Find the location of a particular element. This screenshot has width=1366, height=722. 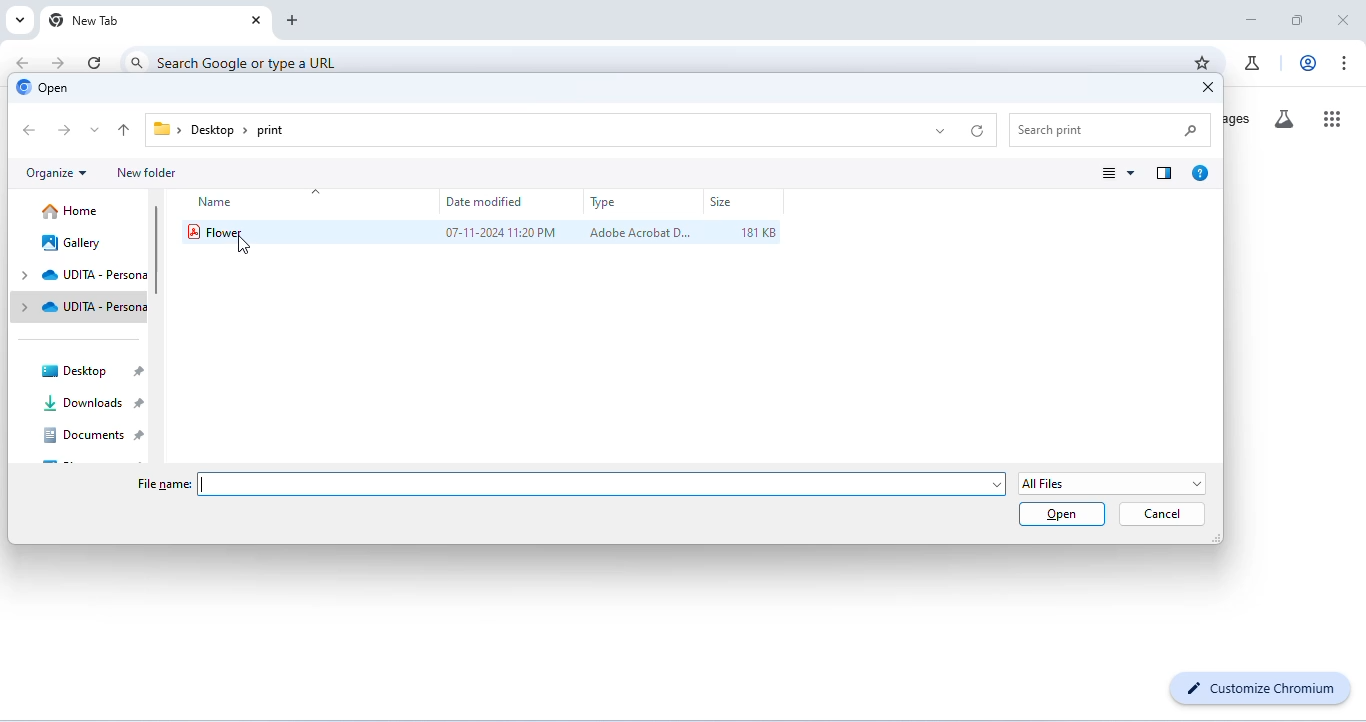

size is located at coordinates (722, 203).